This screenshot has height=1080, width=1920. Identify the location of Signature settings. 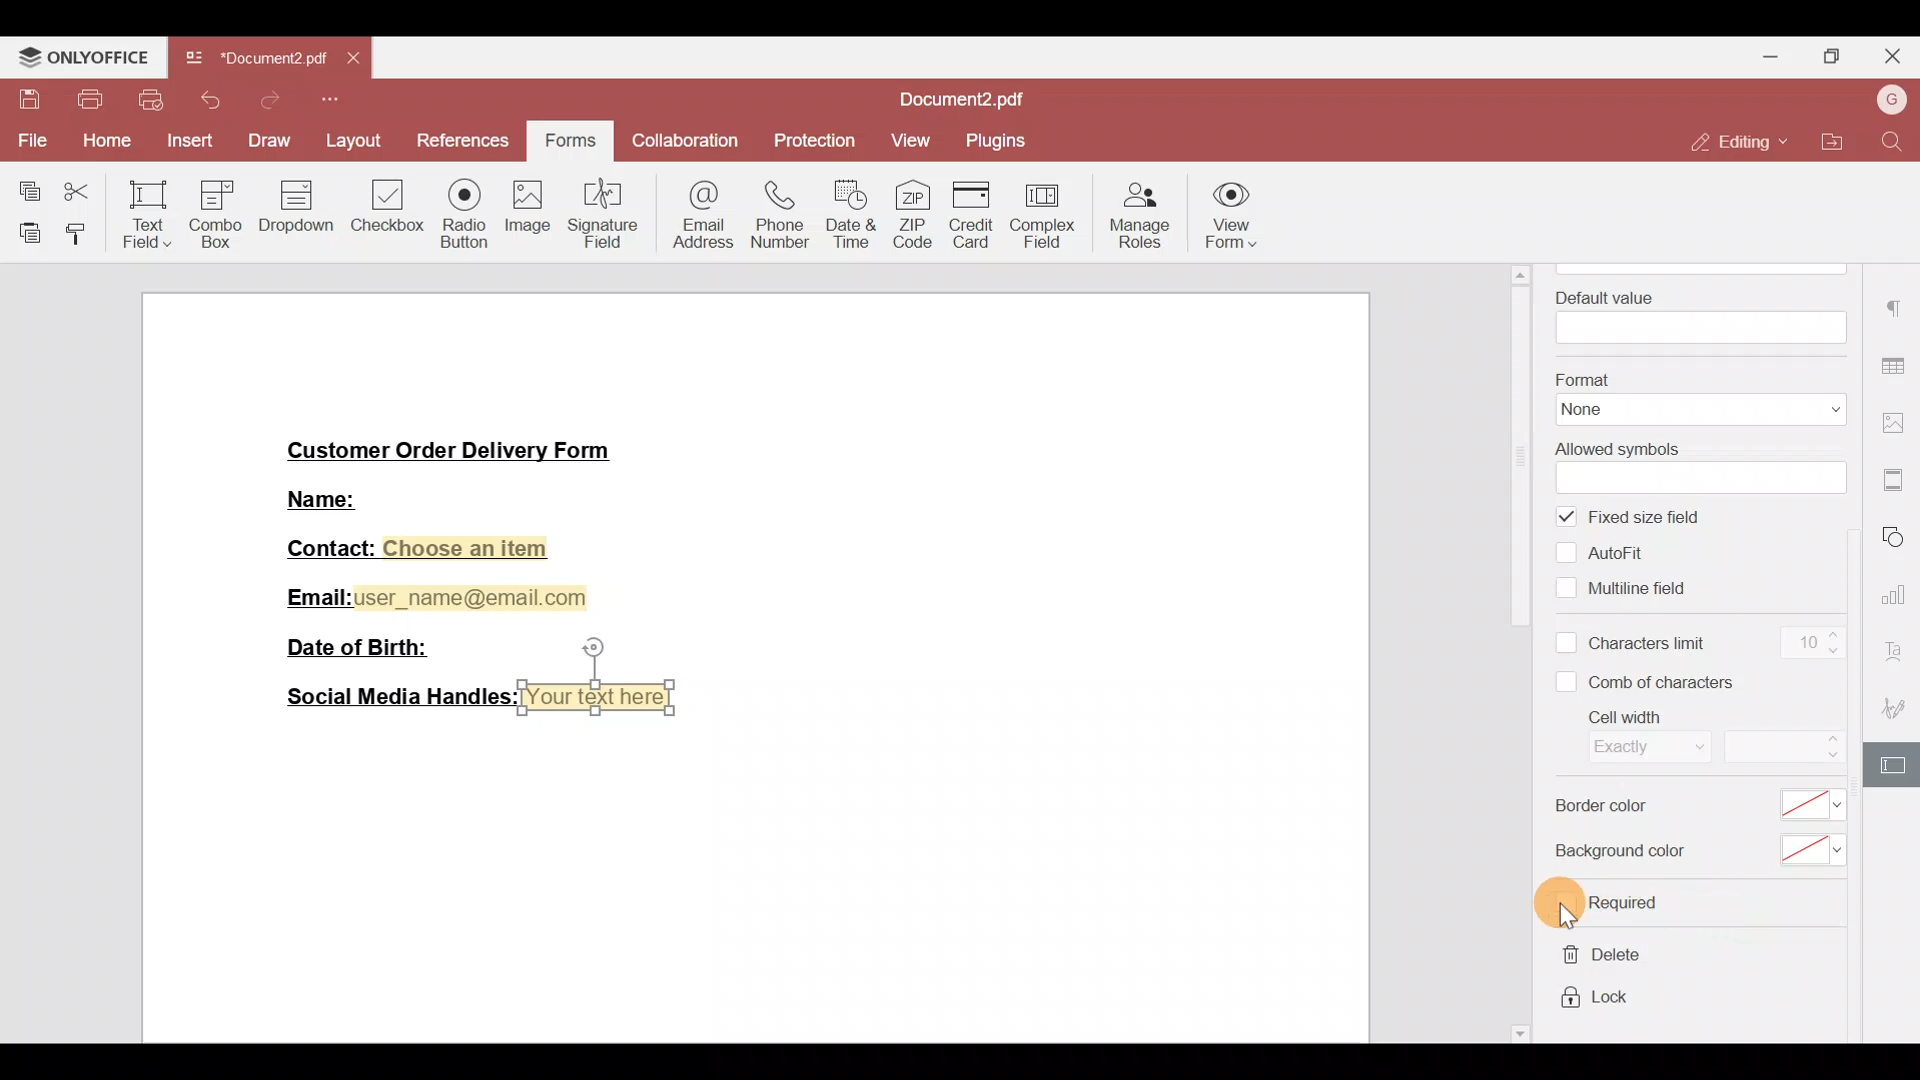
(1900, 707).